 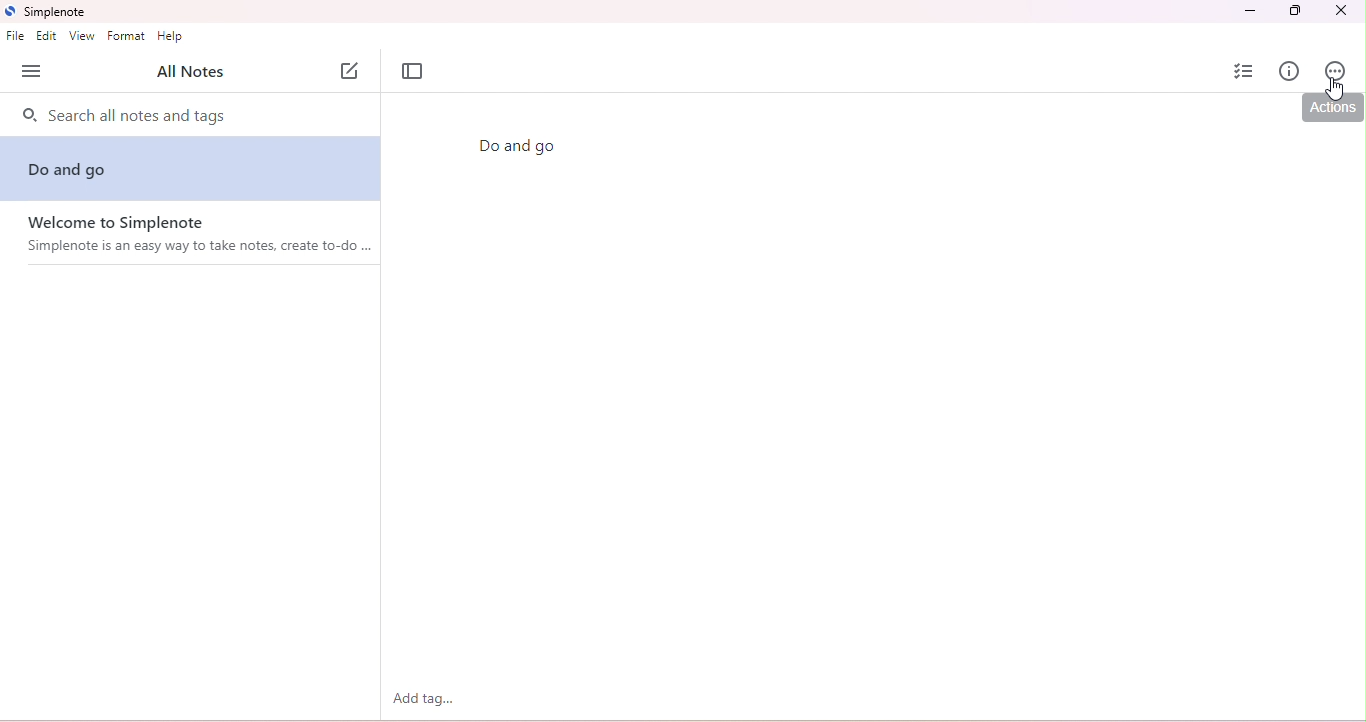 I want to click on actions, so click(x=1337, y=70).